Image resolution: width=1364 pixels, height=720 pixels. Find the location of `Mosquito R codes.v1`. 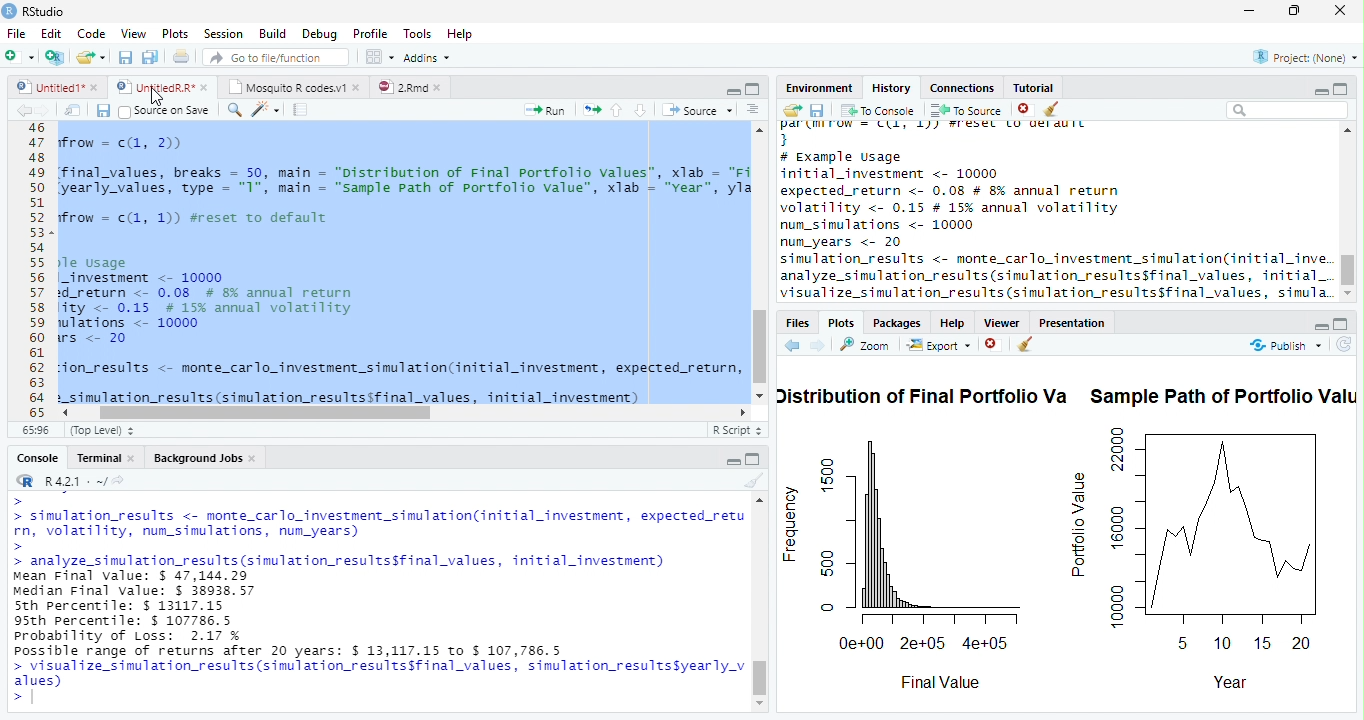

Mosquito R codes.v1 is located at coordinates (292, 86).